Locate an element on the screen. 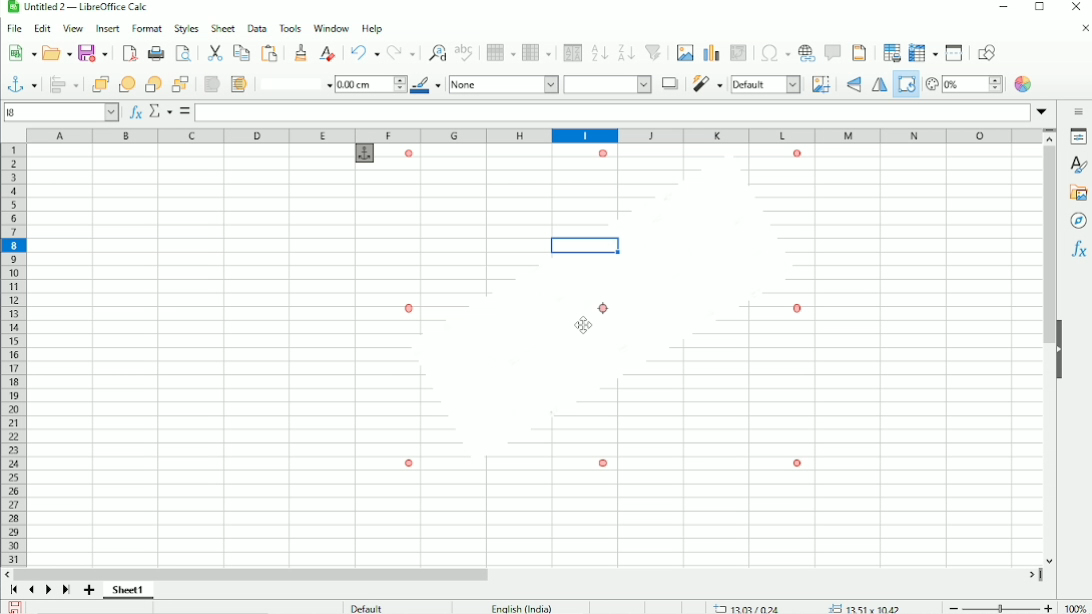 The width and height of the screenshot is (1092, 614). Column headings is located at coordinates (532, 136).